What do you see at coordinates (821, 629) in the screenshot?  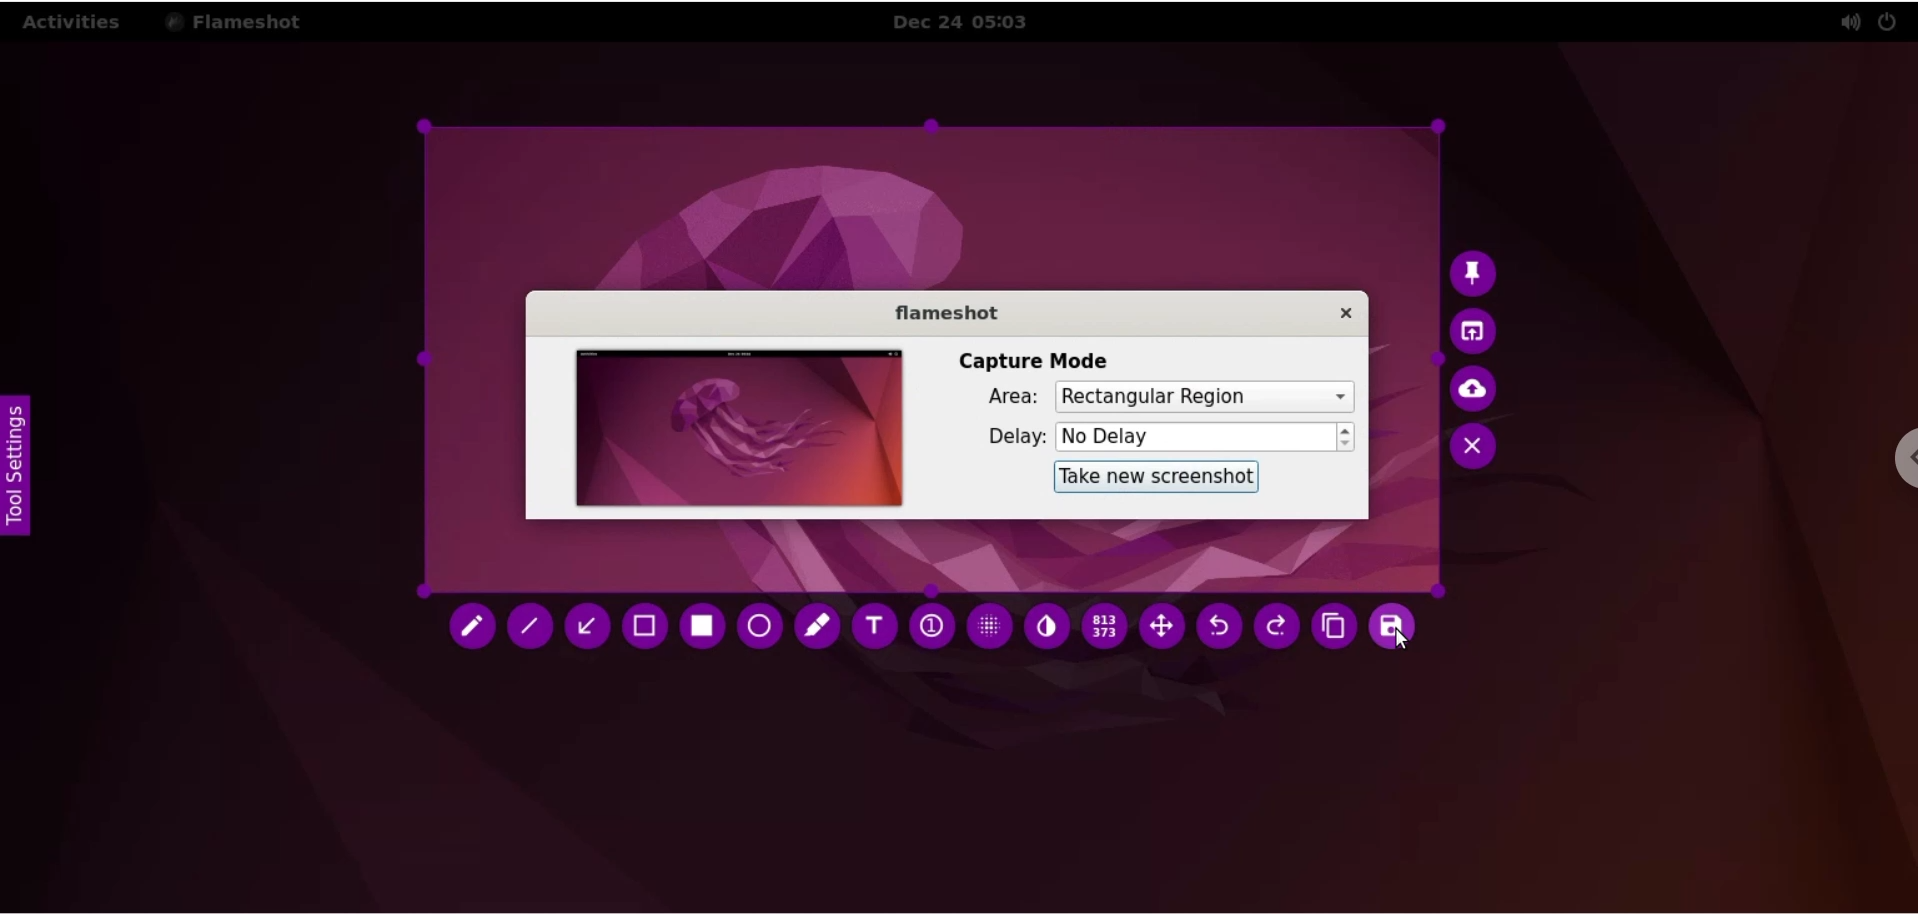 I see `marker` at bounding box center [821, 629].